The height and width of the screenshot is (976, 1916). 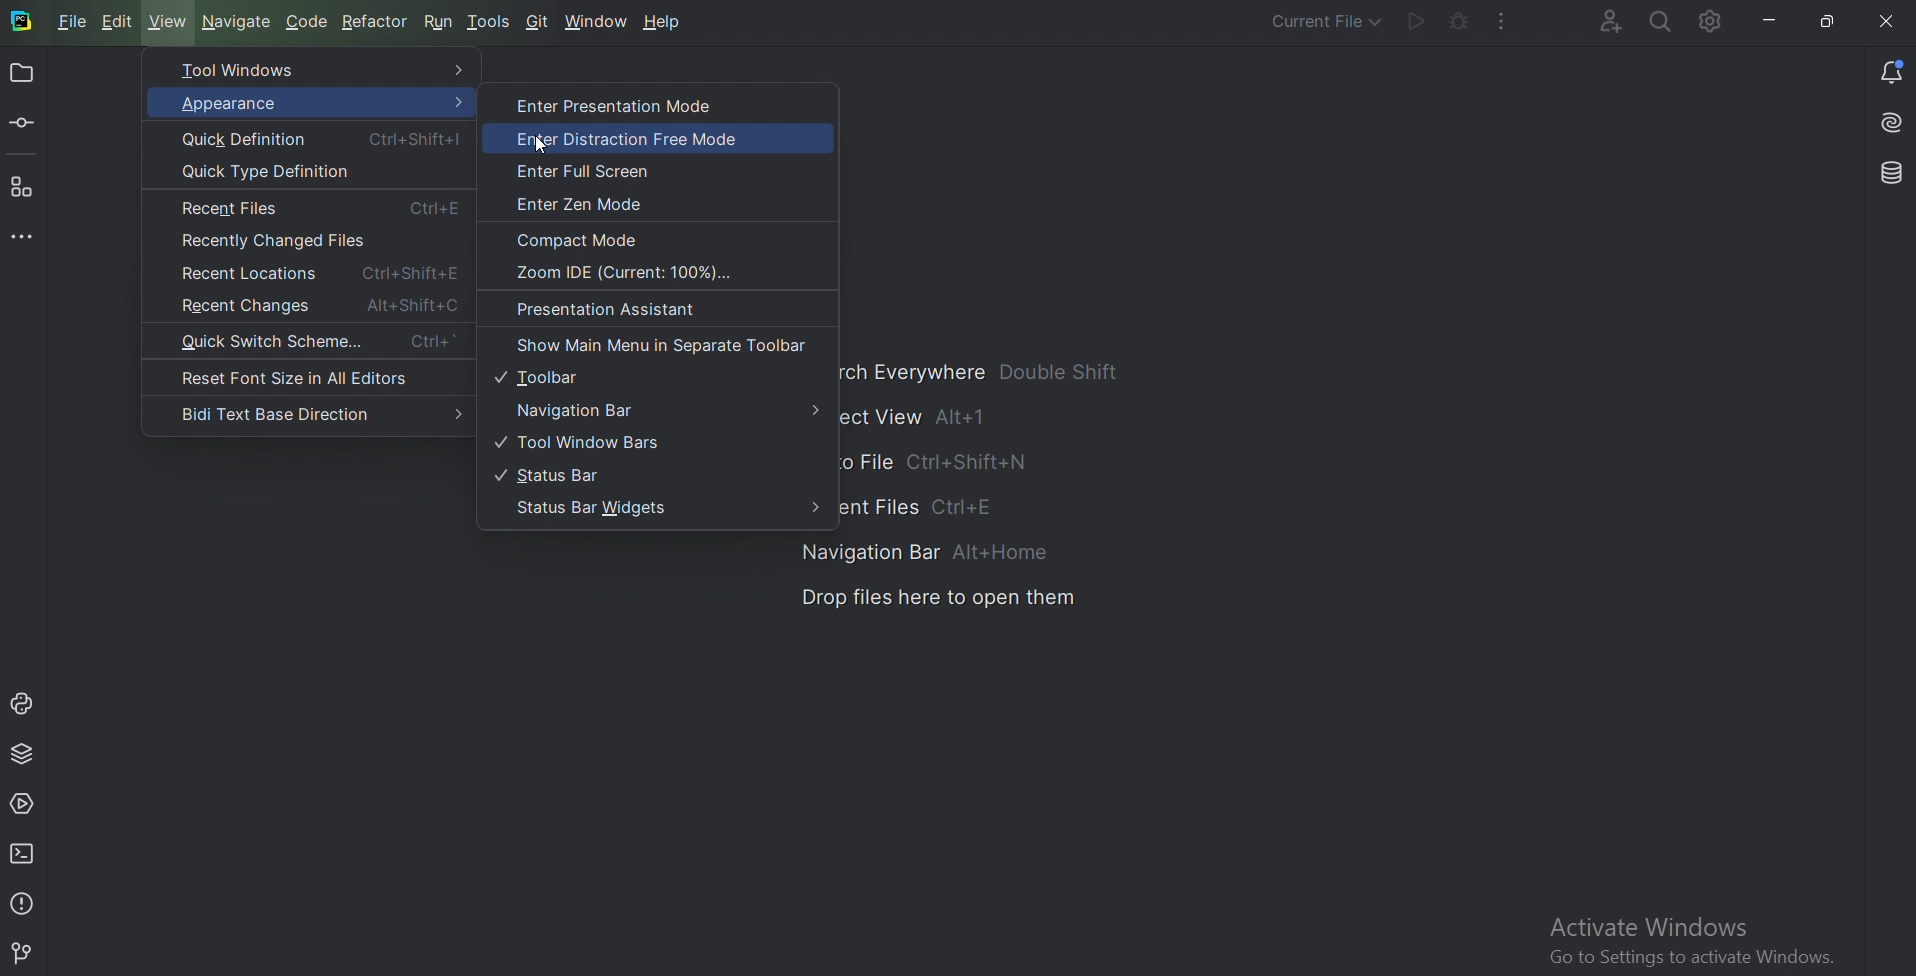 What do you see at coordinates (585, 238) in the screenshot?
I see `Compact mode` at bounding box center [585, 238].